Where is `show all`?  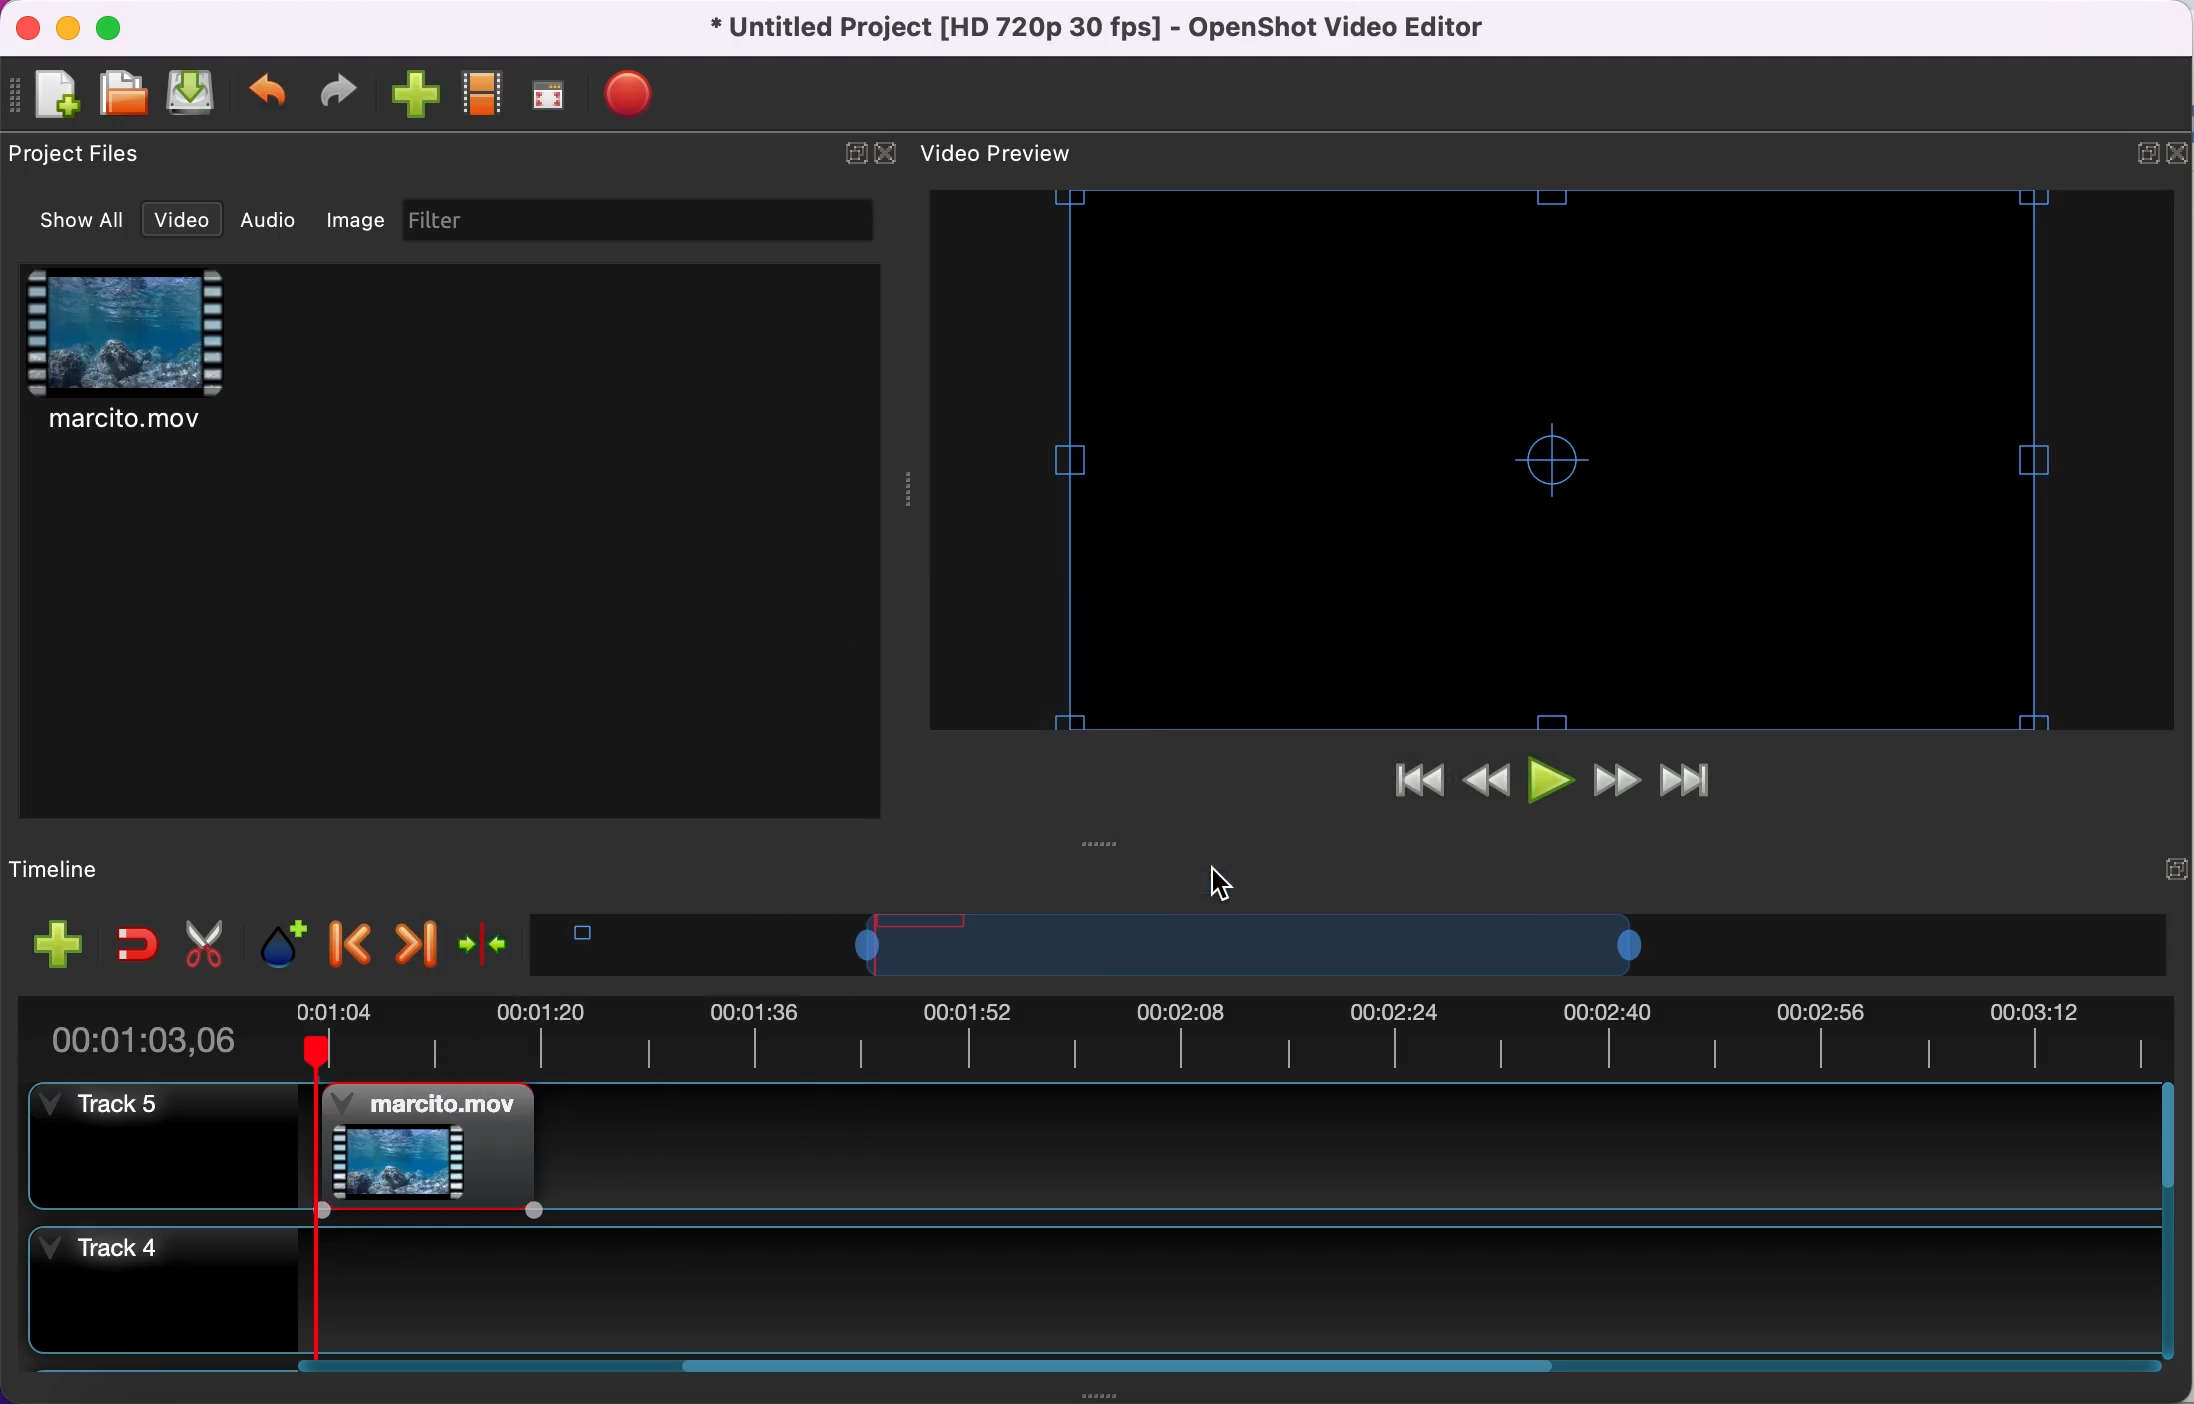 show all is located at coordinates (70, 219).